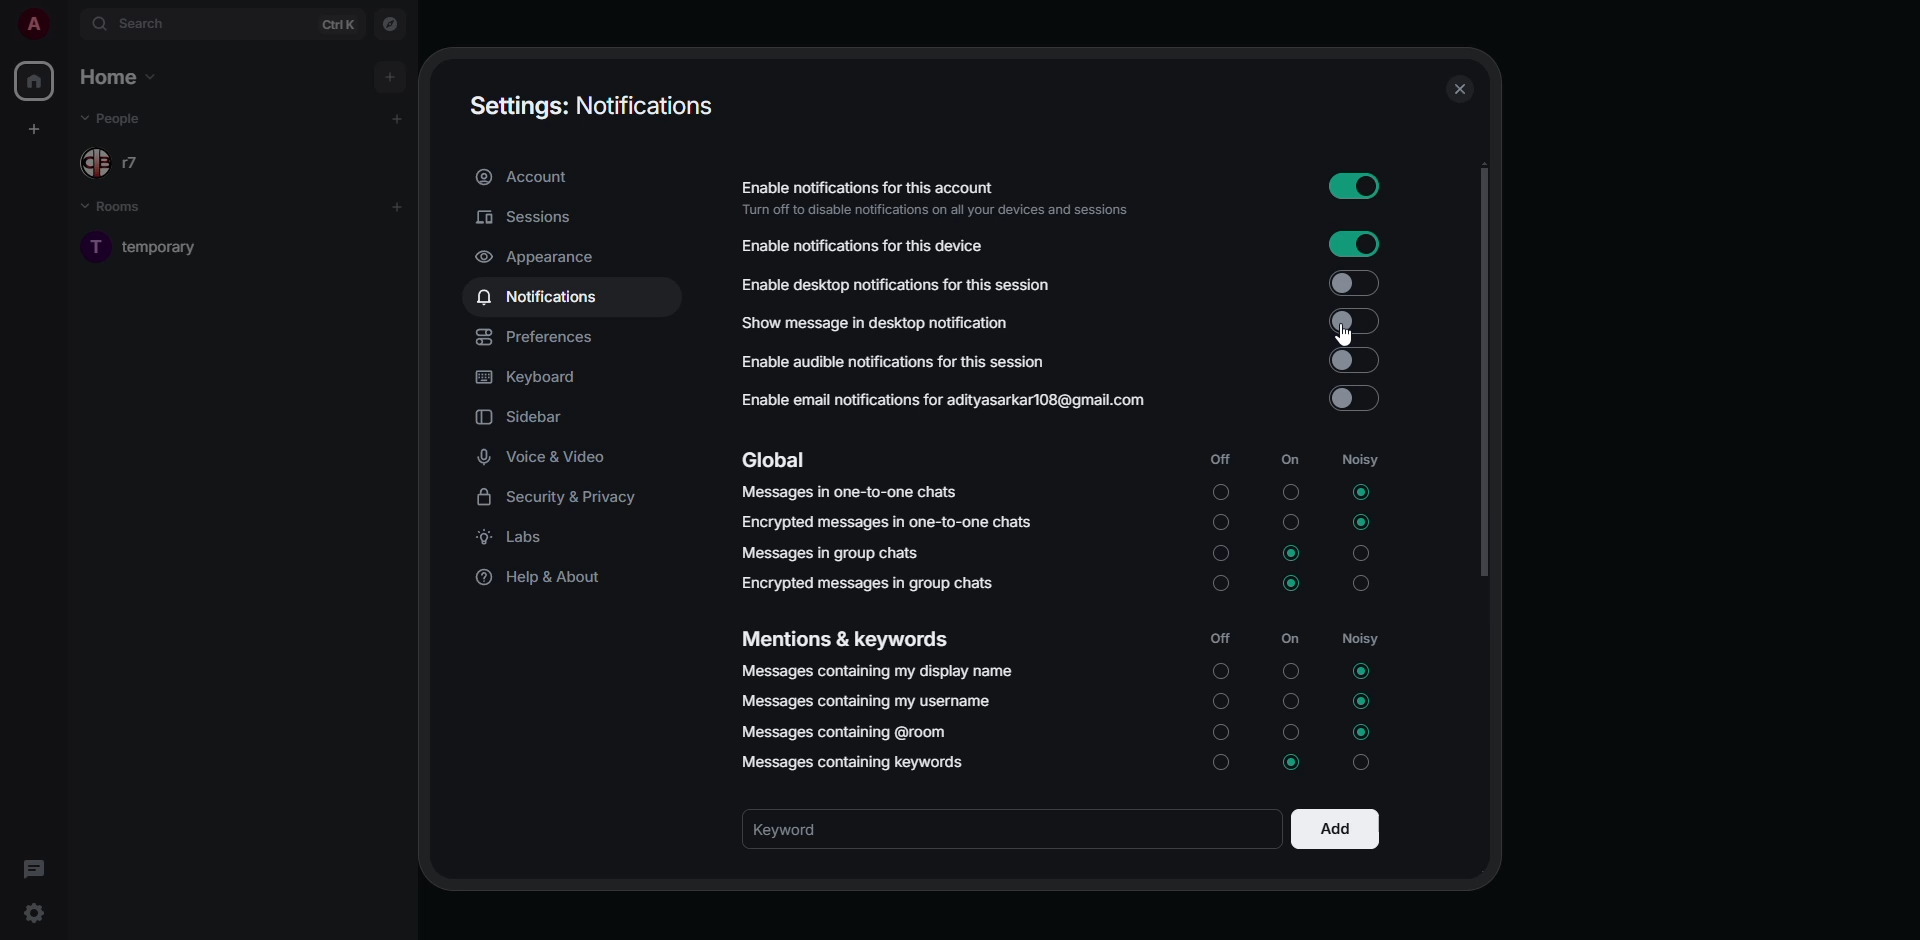 The image size is (1920, 940). What do you see at coordinates (890, 524) in the screenshot?
I see `encrypted messages in one on one chats` at bounding box center [890, 524].